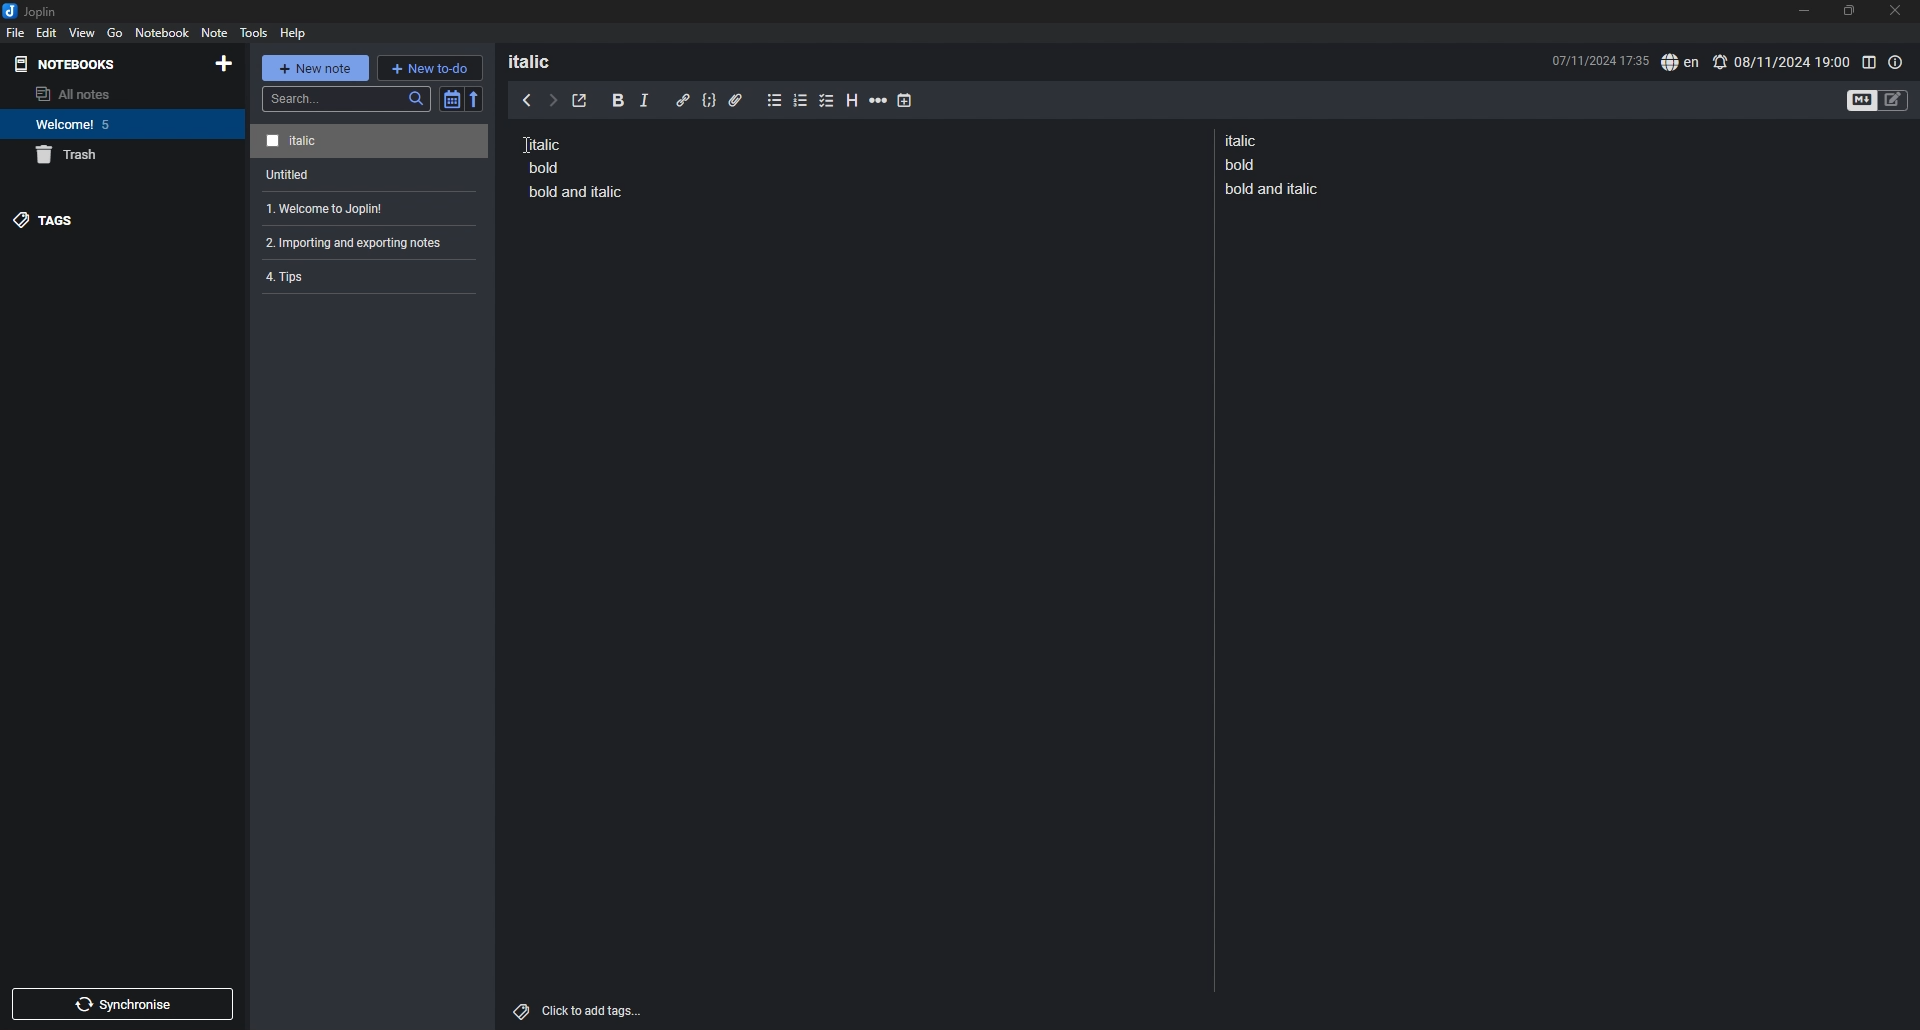 This screenshot has width=1920, height=1030. What do you see at coordinates (83, 32) in the screenshot?
I see `view` at bounding box center [83, 32].